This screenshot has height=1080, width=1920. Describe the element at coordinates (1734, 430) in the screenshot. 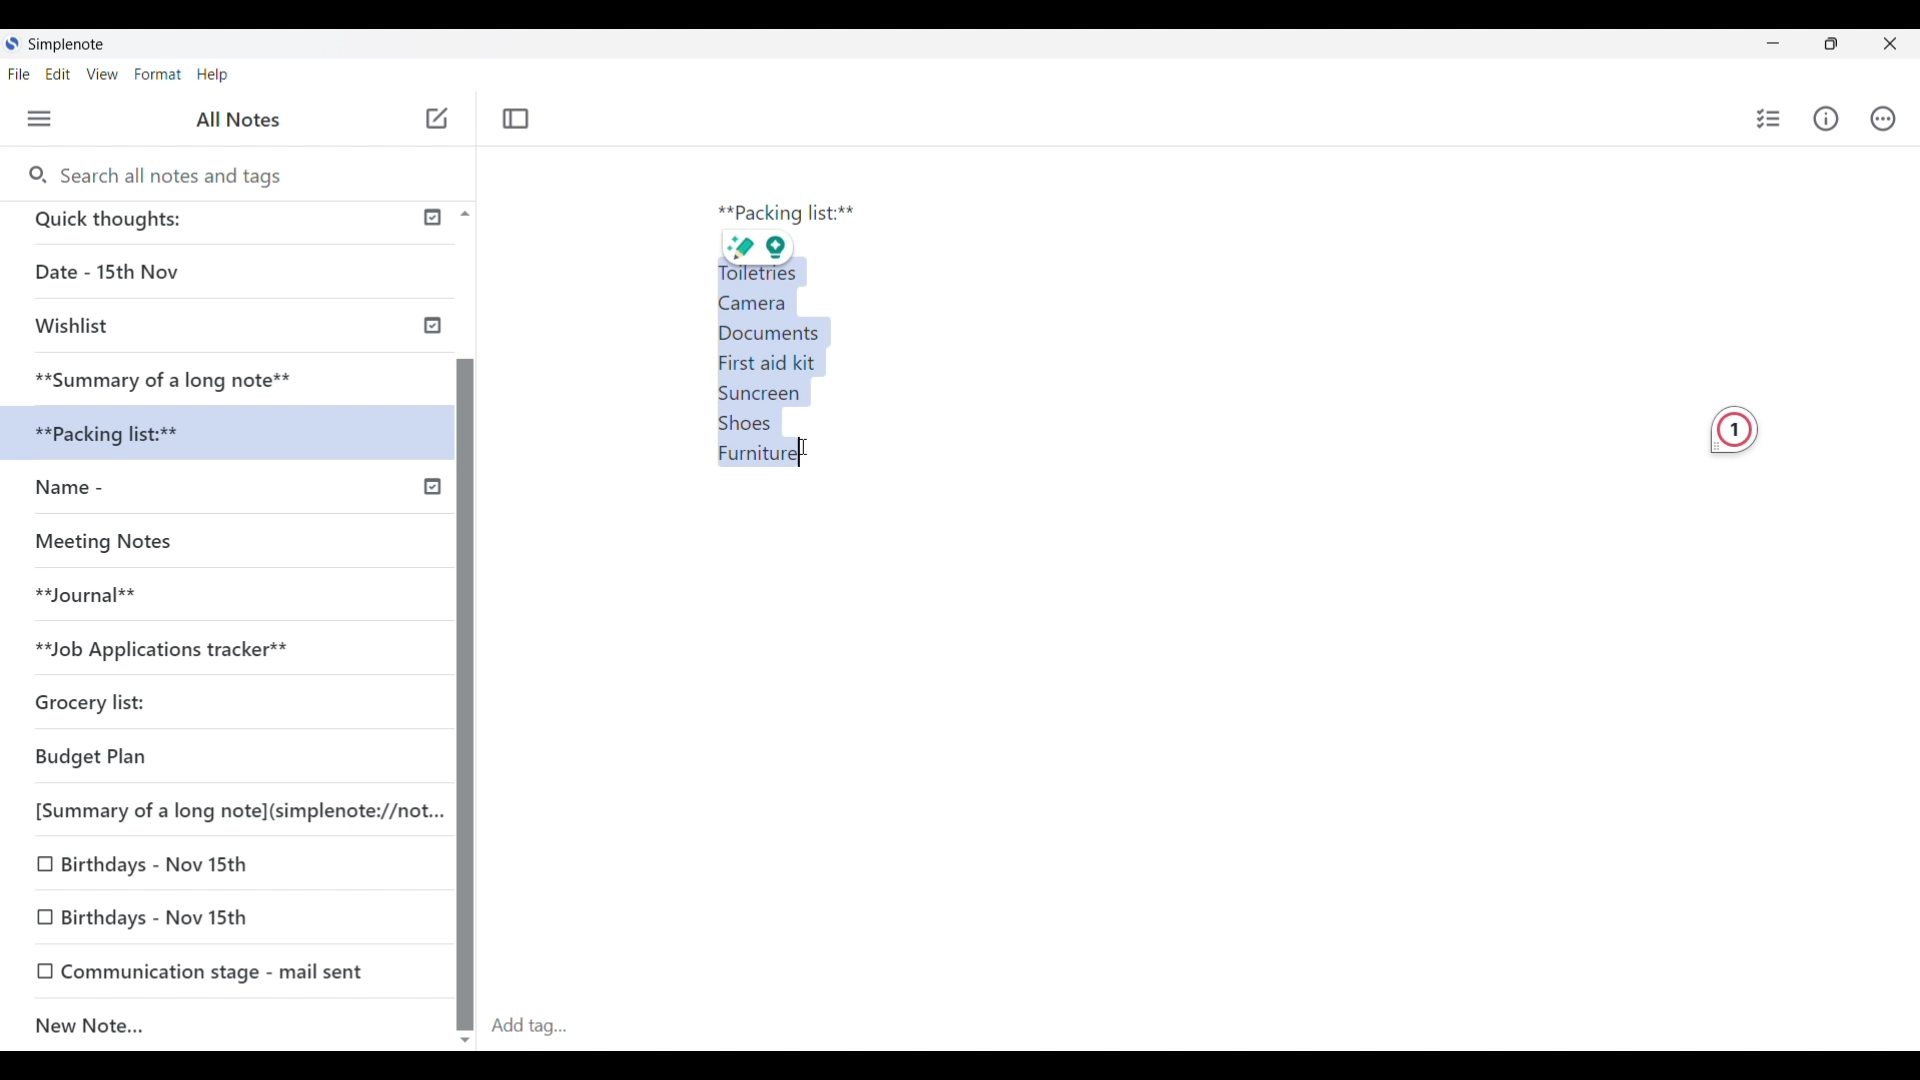

I see `Grammarly extension` at that location.